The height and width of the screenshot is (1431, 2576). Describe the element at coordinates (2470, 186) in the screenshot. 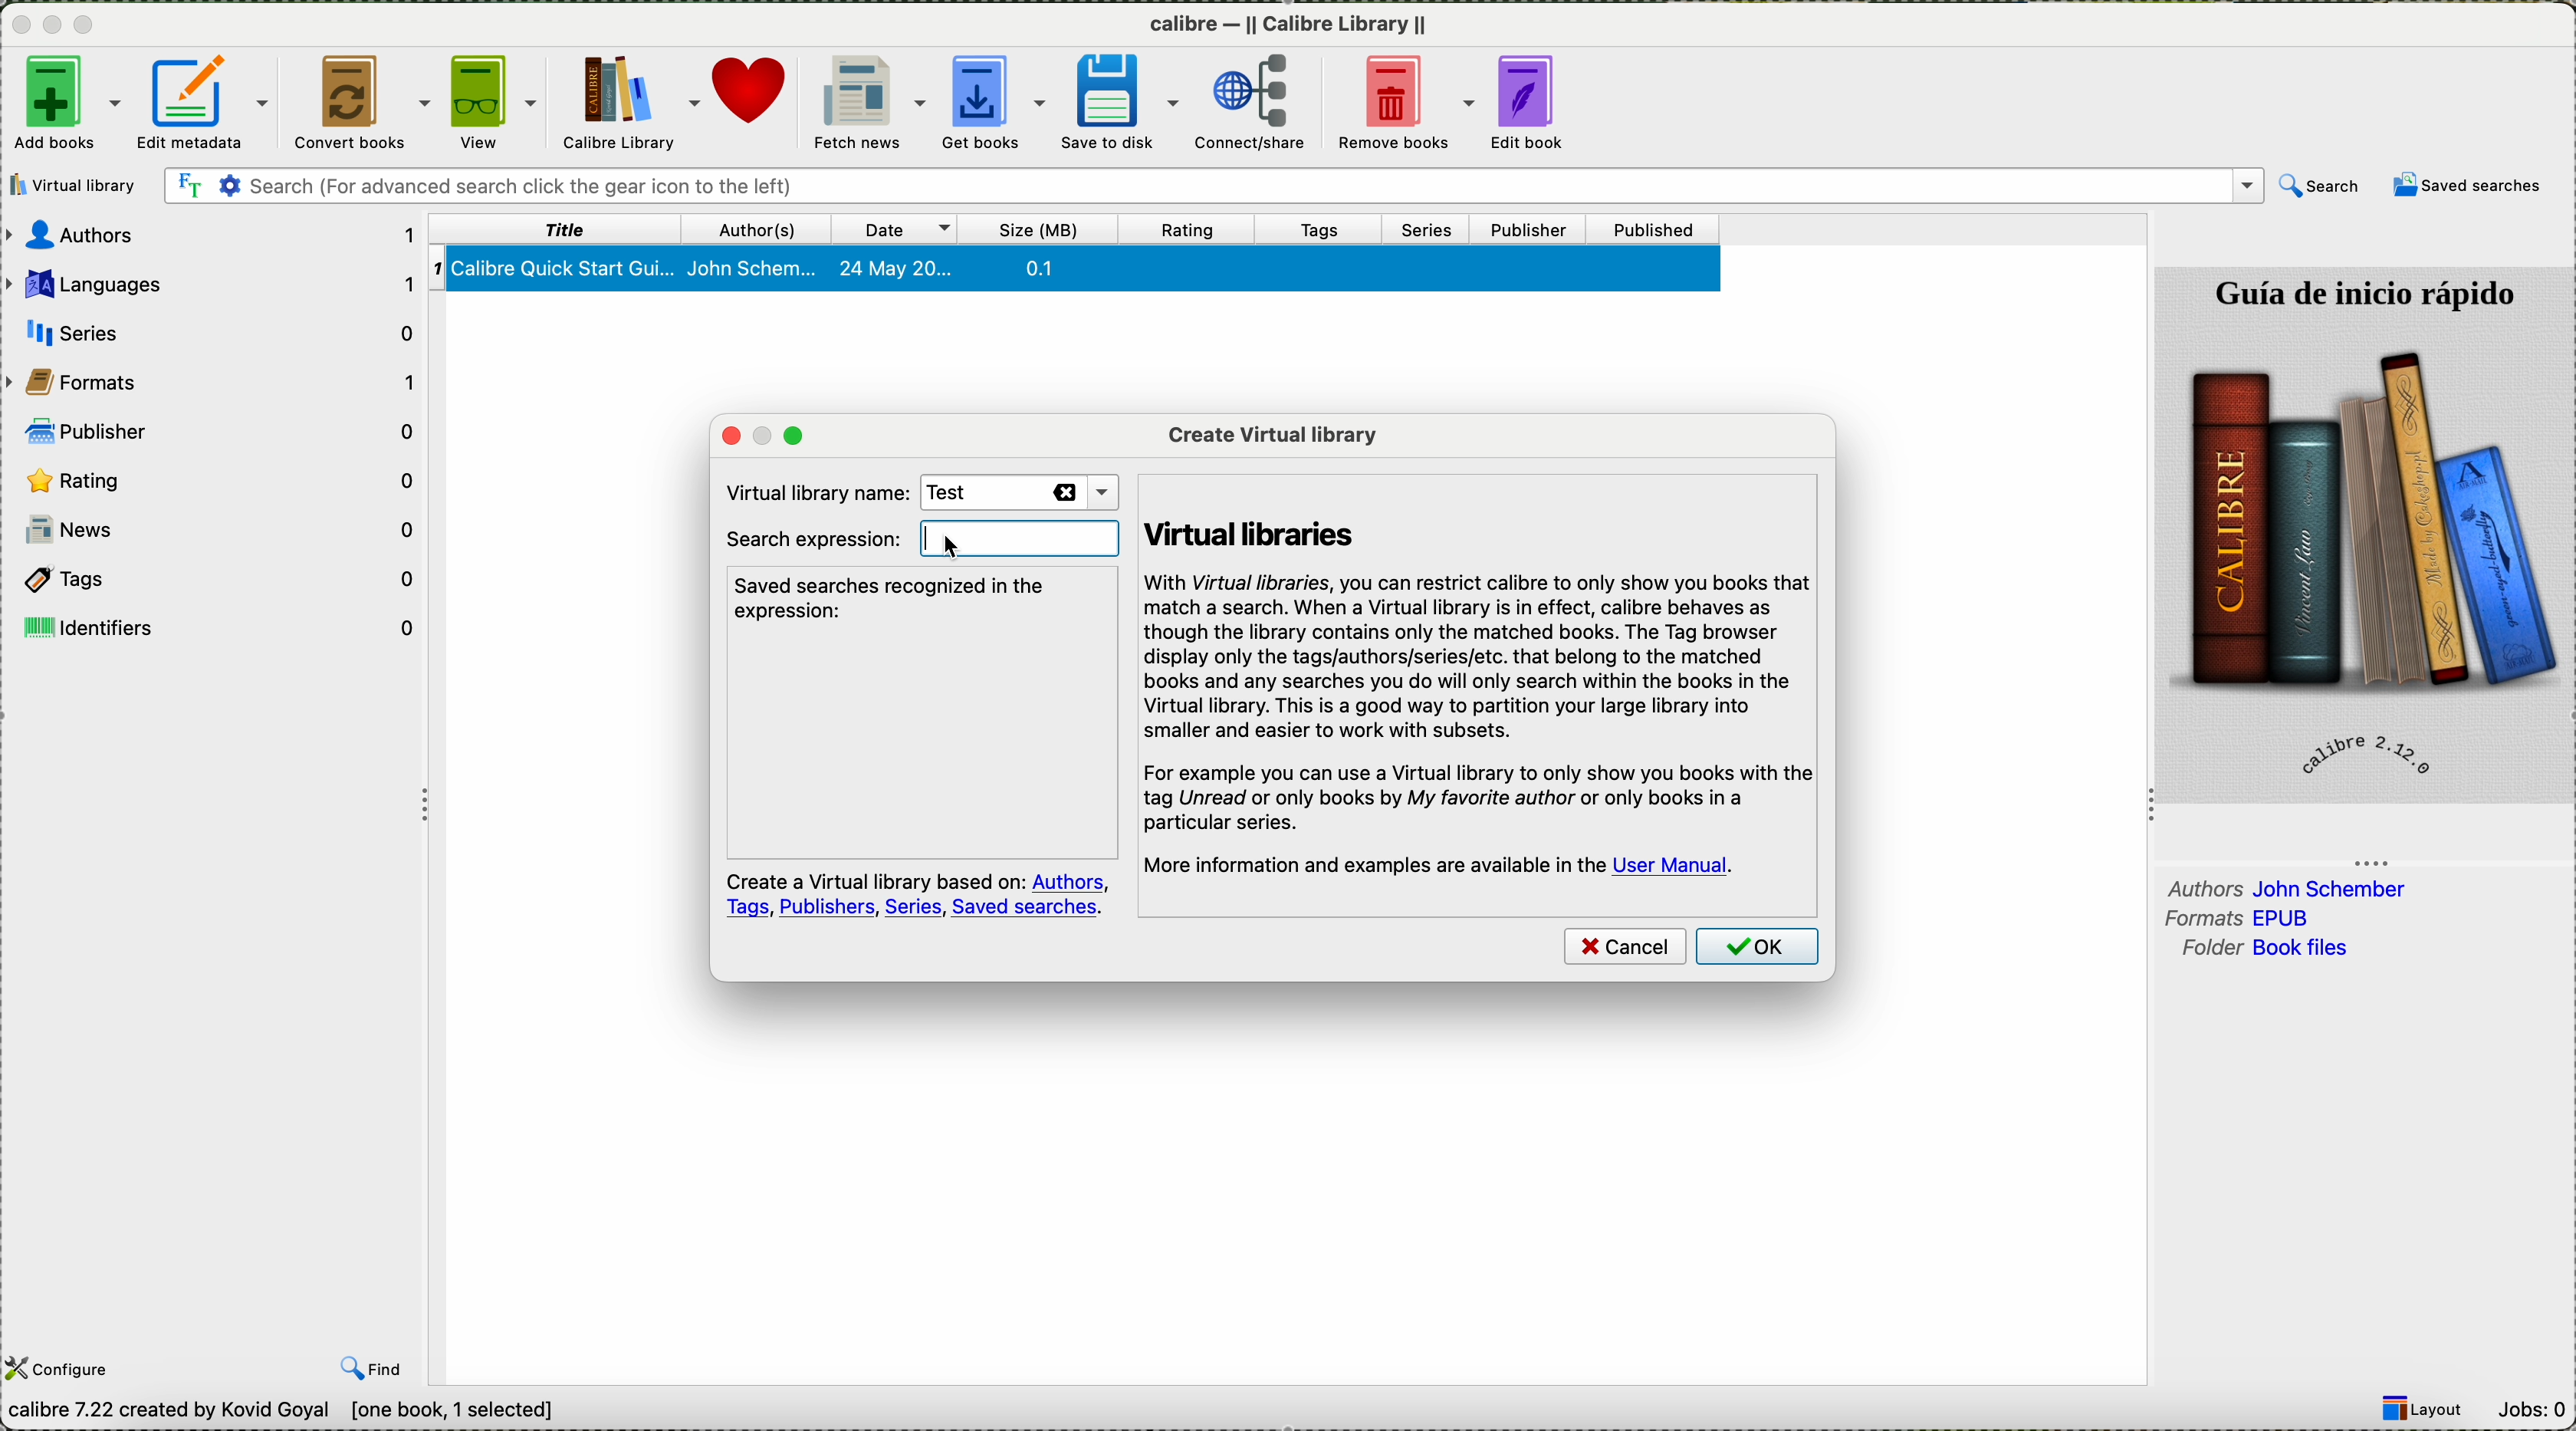

I see `saved searches` at that location.